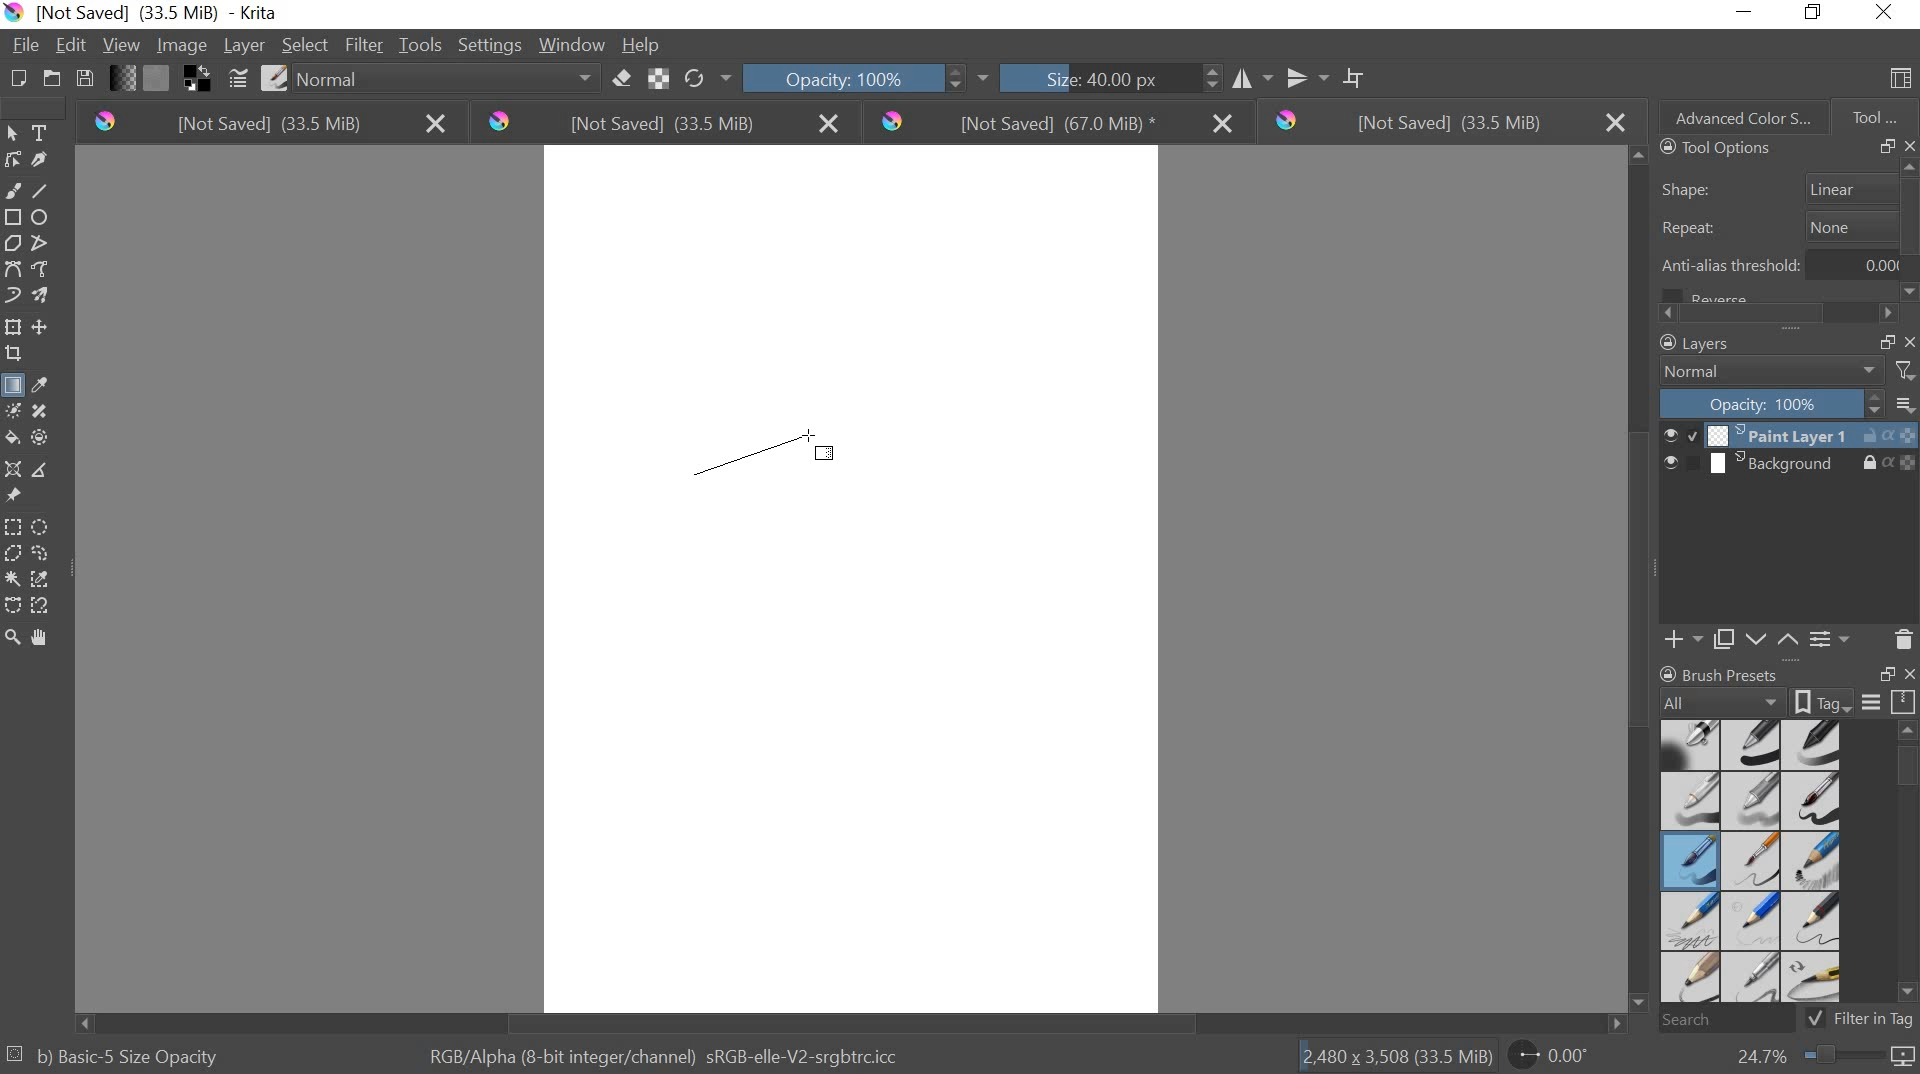  What do you see at coordinates (446, 81) in the screenshot?
I see `normal` at bounding box center [446, 81].